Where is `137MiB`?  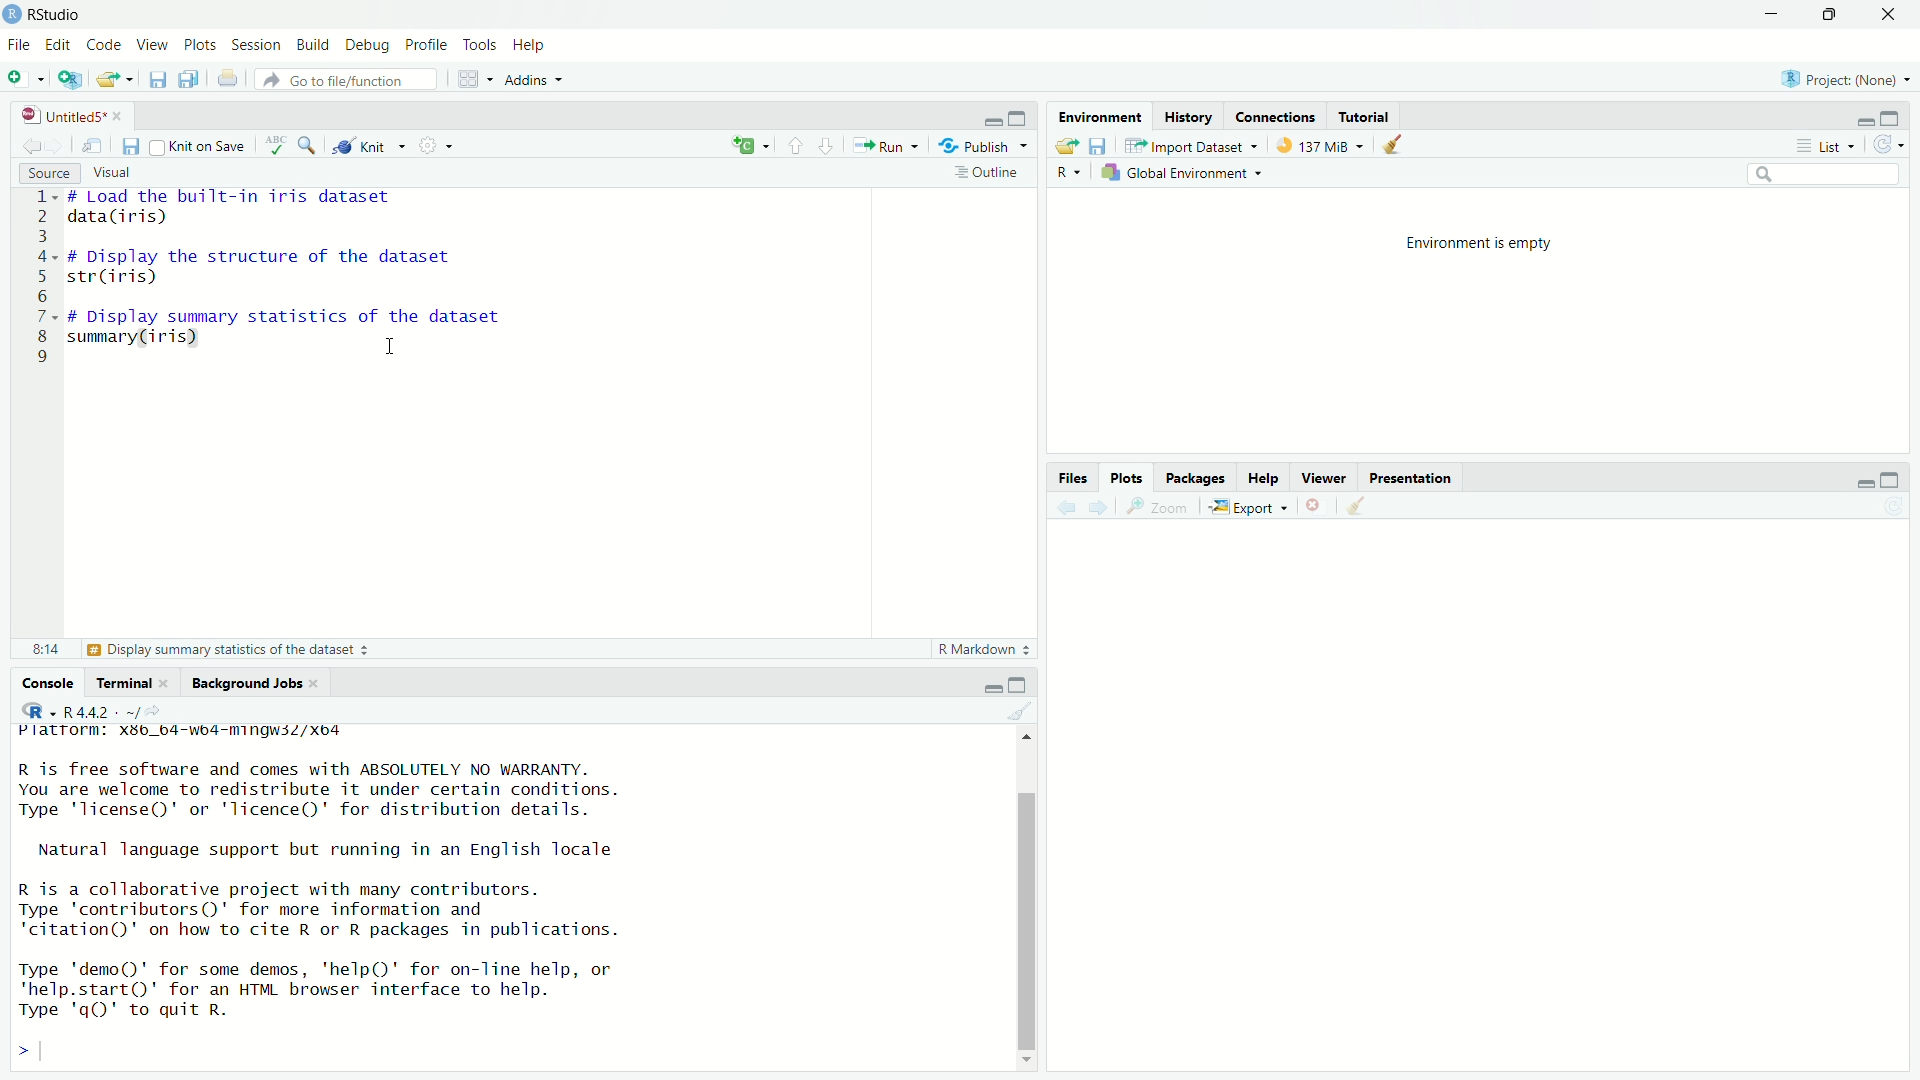
137MiB is located at coordinates (1319, 144).